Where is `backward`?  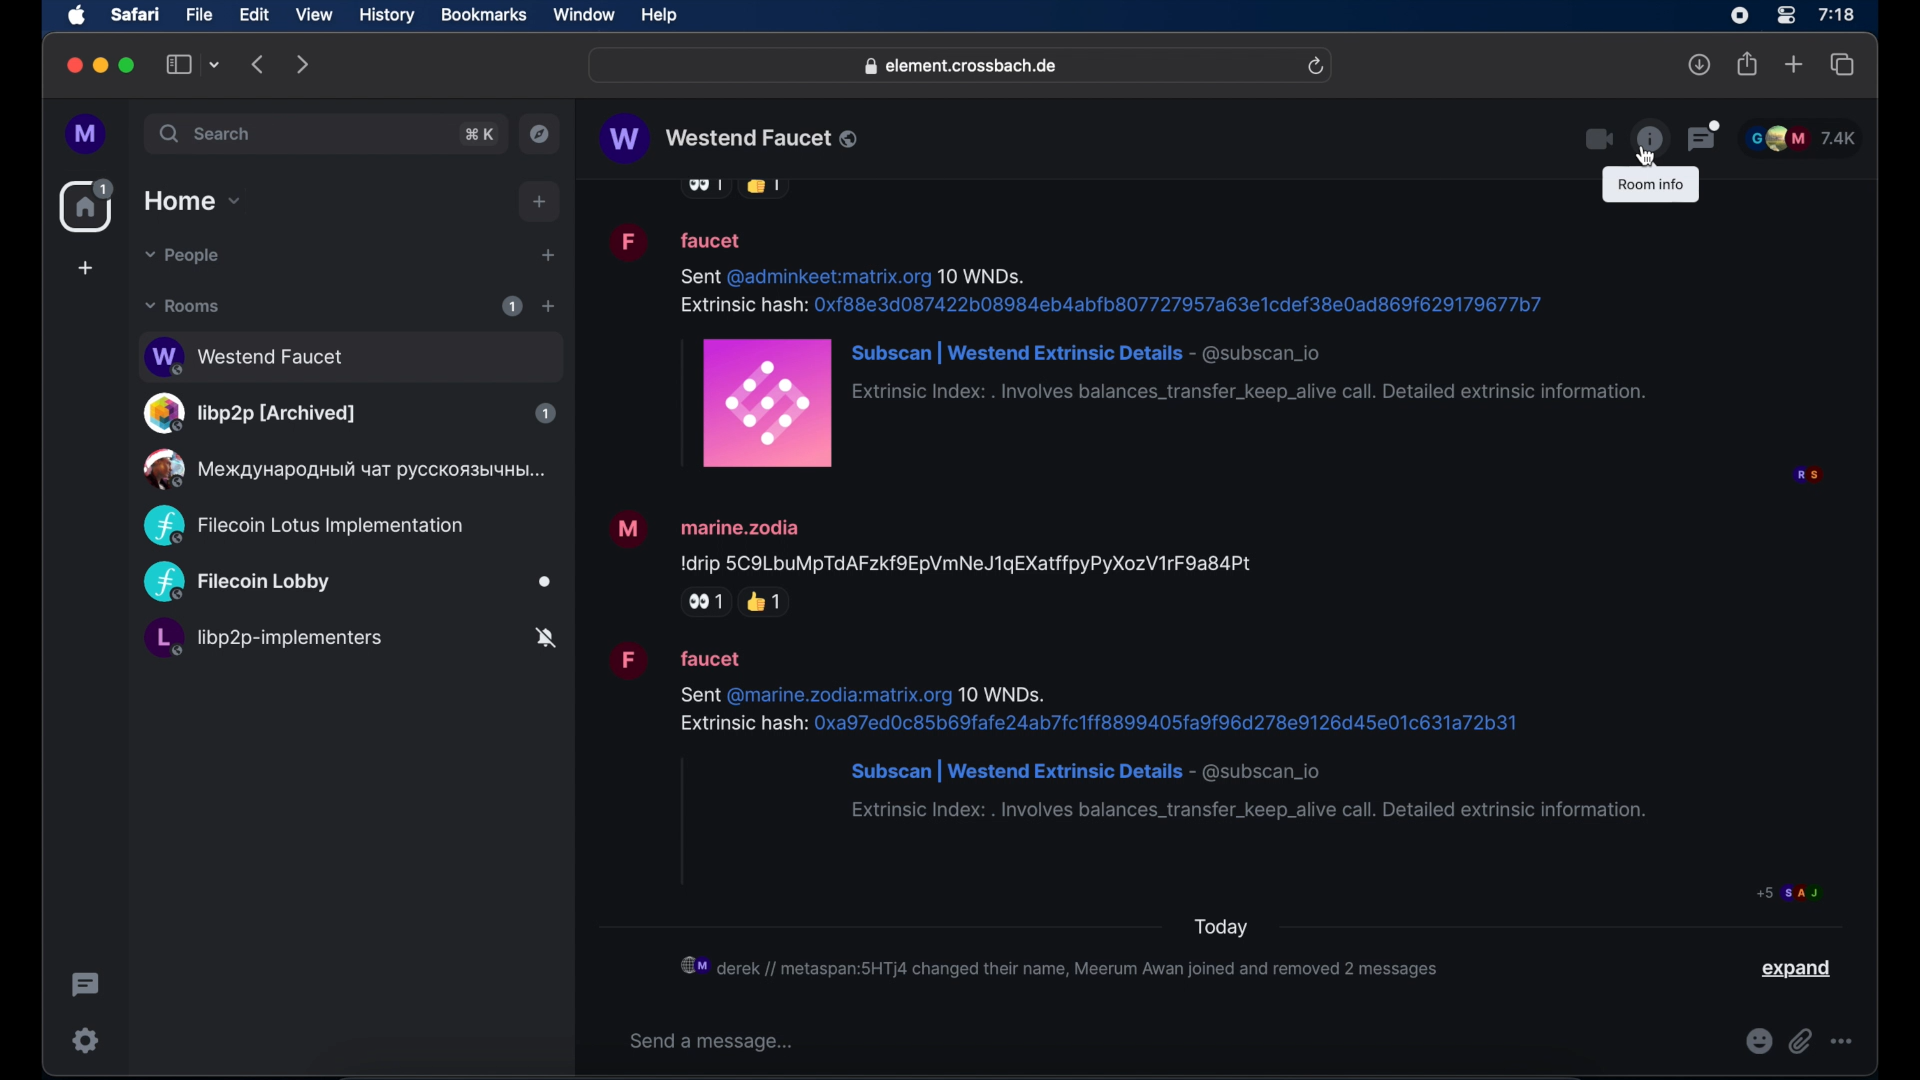
backward is located at coordinates (259, 64).